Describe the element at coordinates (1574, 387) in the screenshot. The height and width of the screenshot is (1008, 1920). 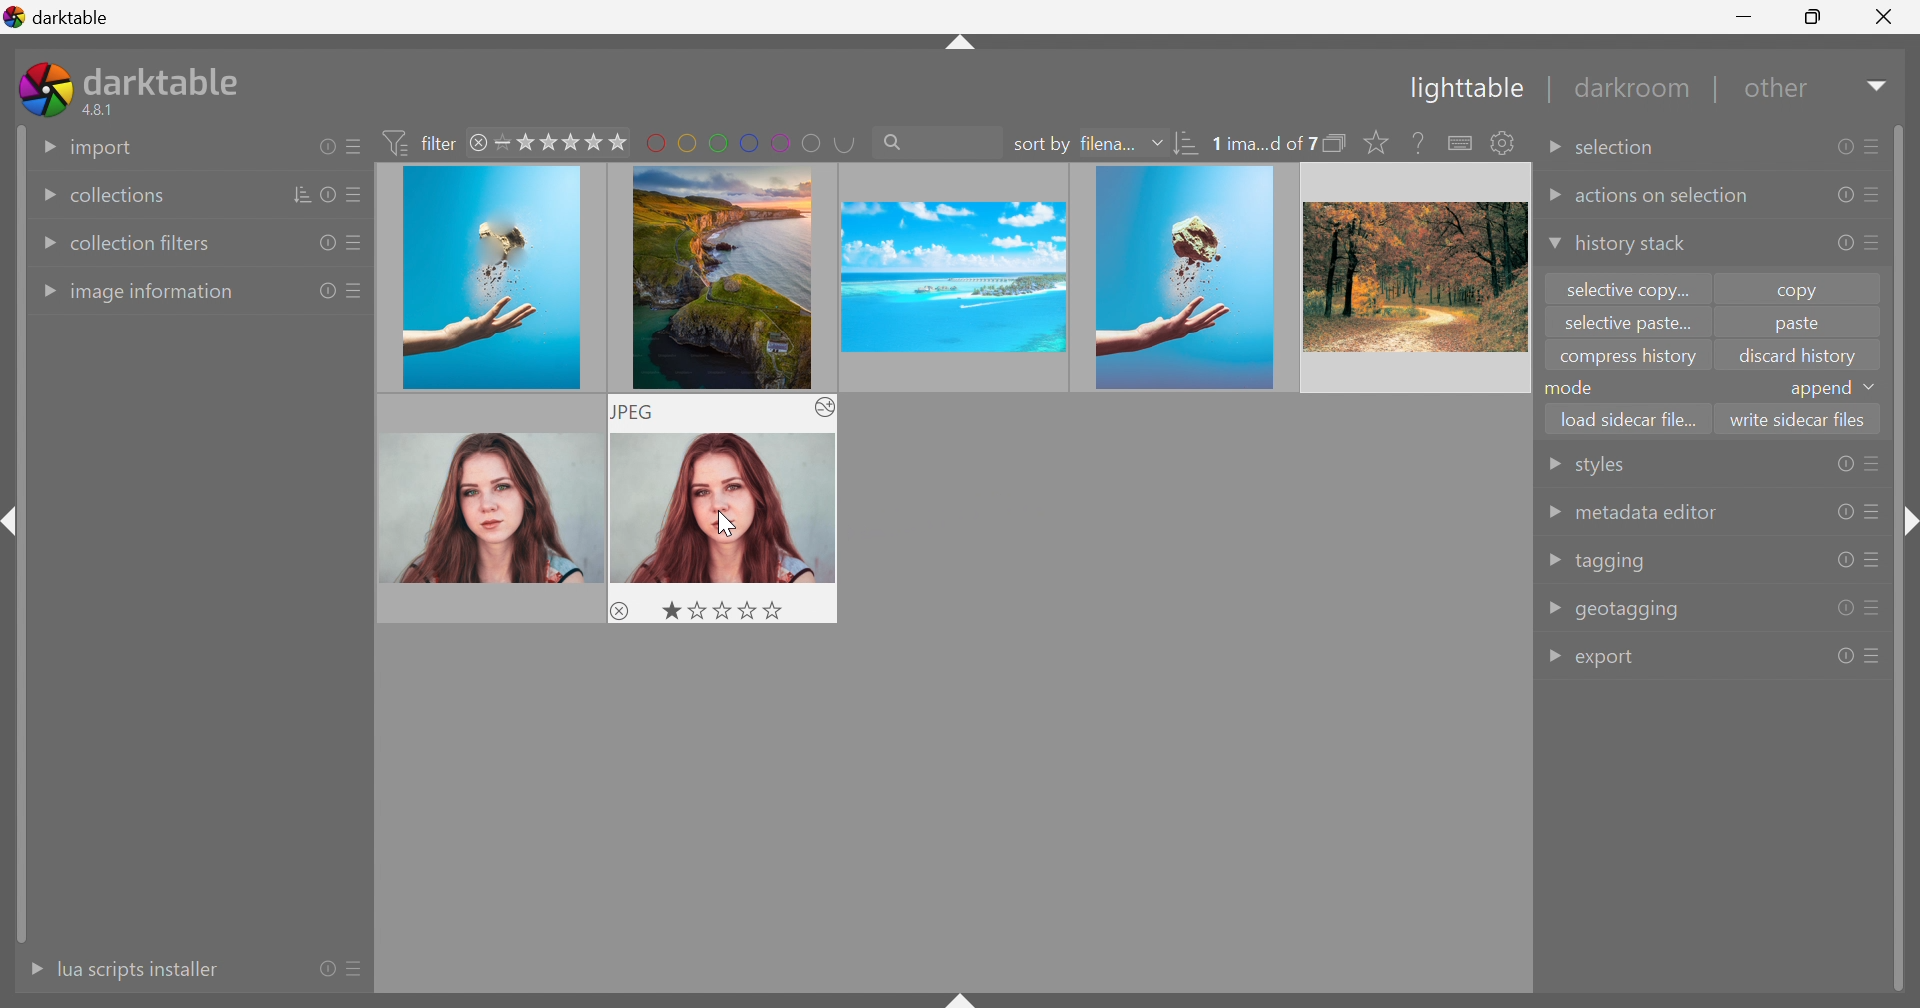
I see `mode` at that location.